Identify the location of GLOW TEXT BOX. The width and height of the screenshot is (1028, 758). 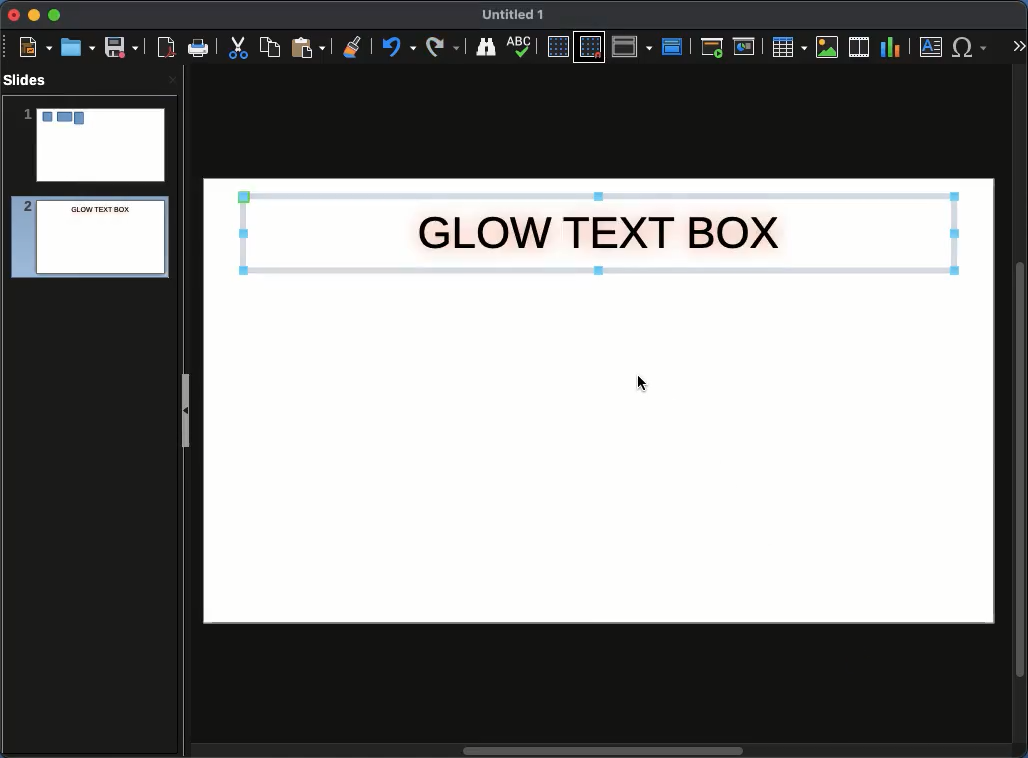
(598, 231).